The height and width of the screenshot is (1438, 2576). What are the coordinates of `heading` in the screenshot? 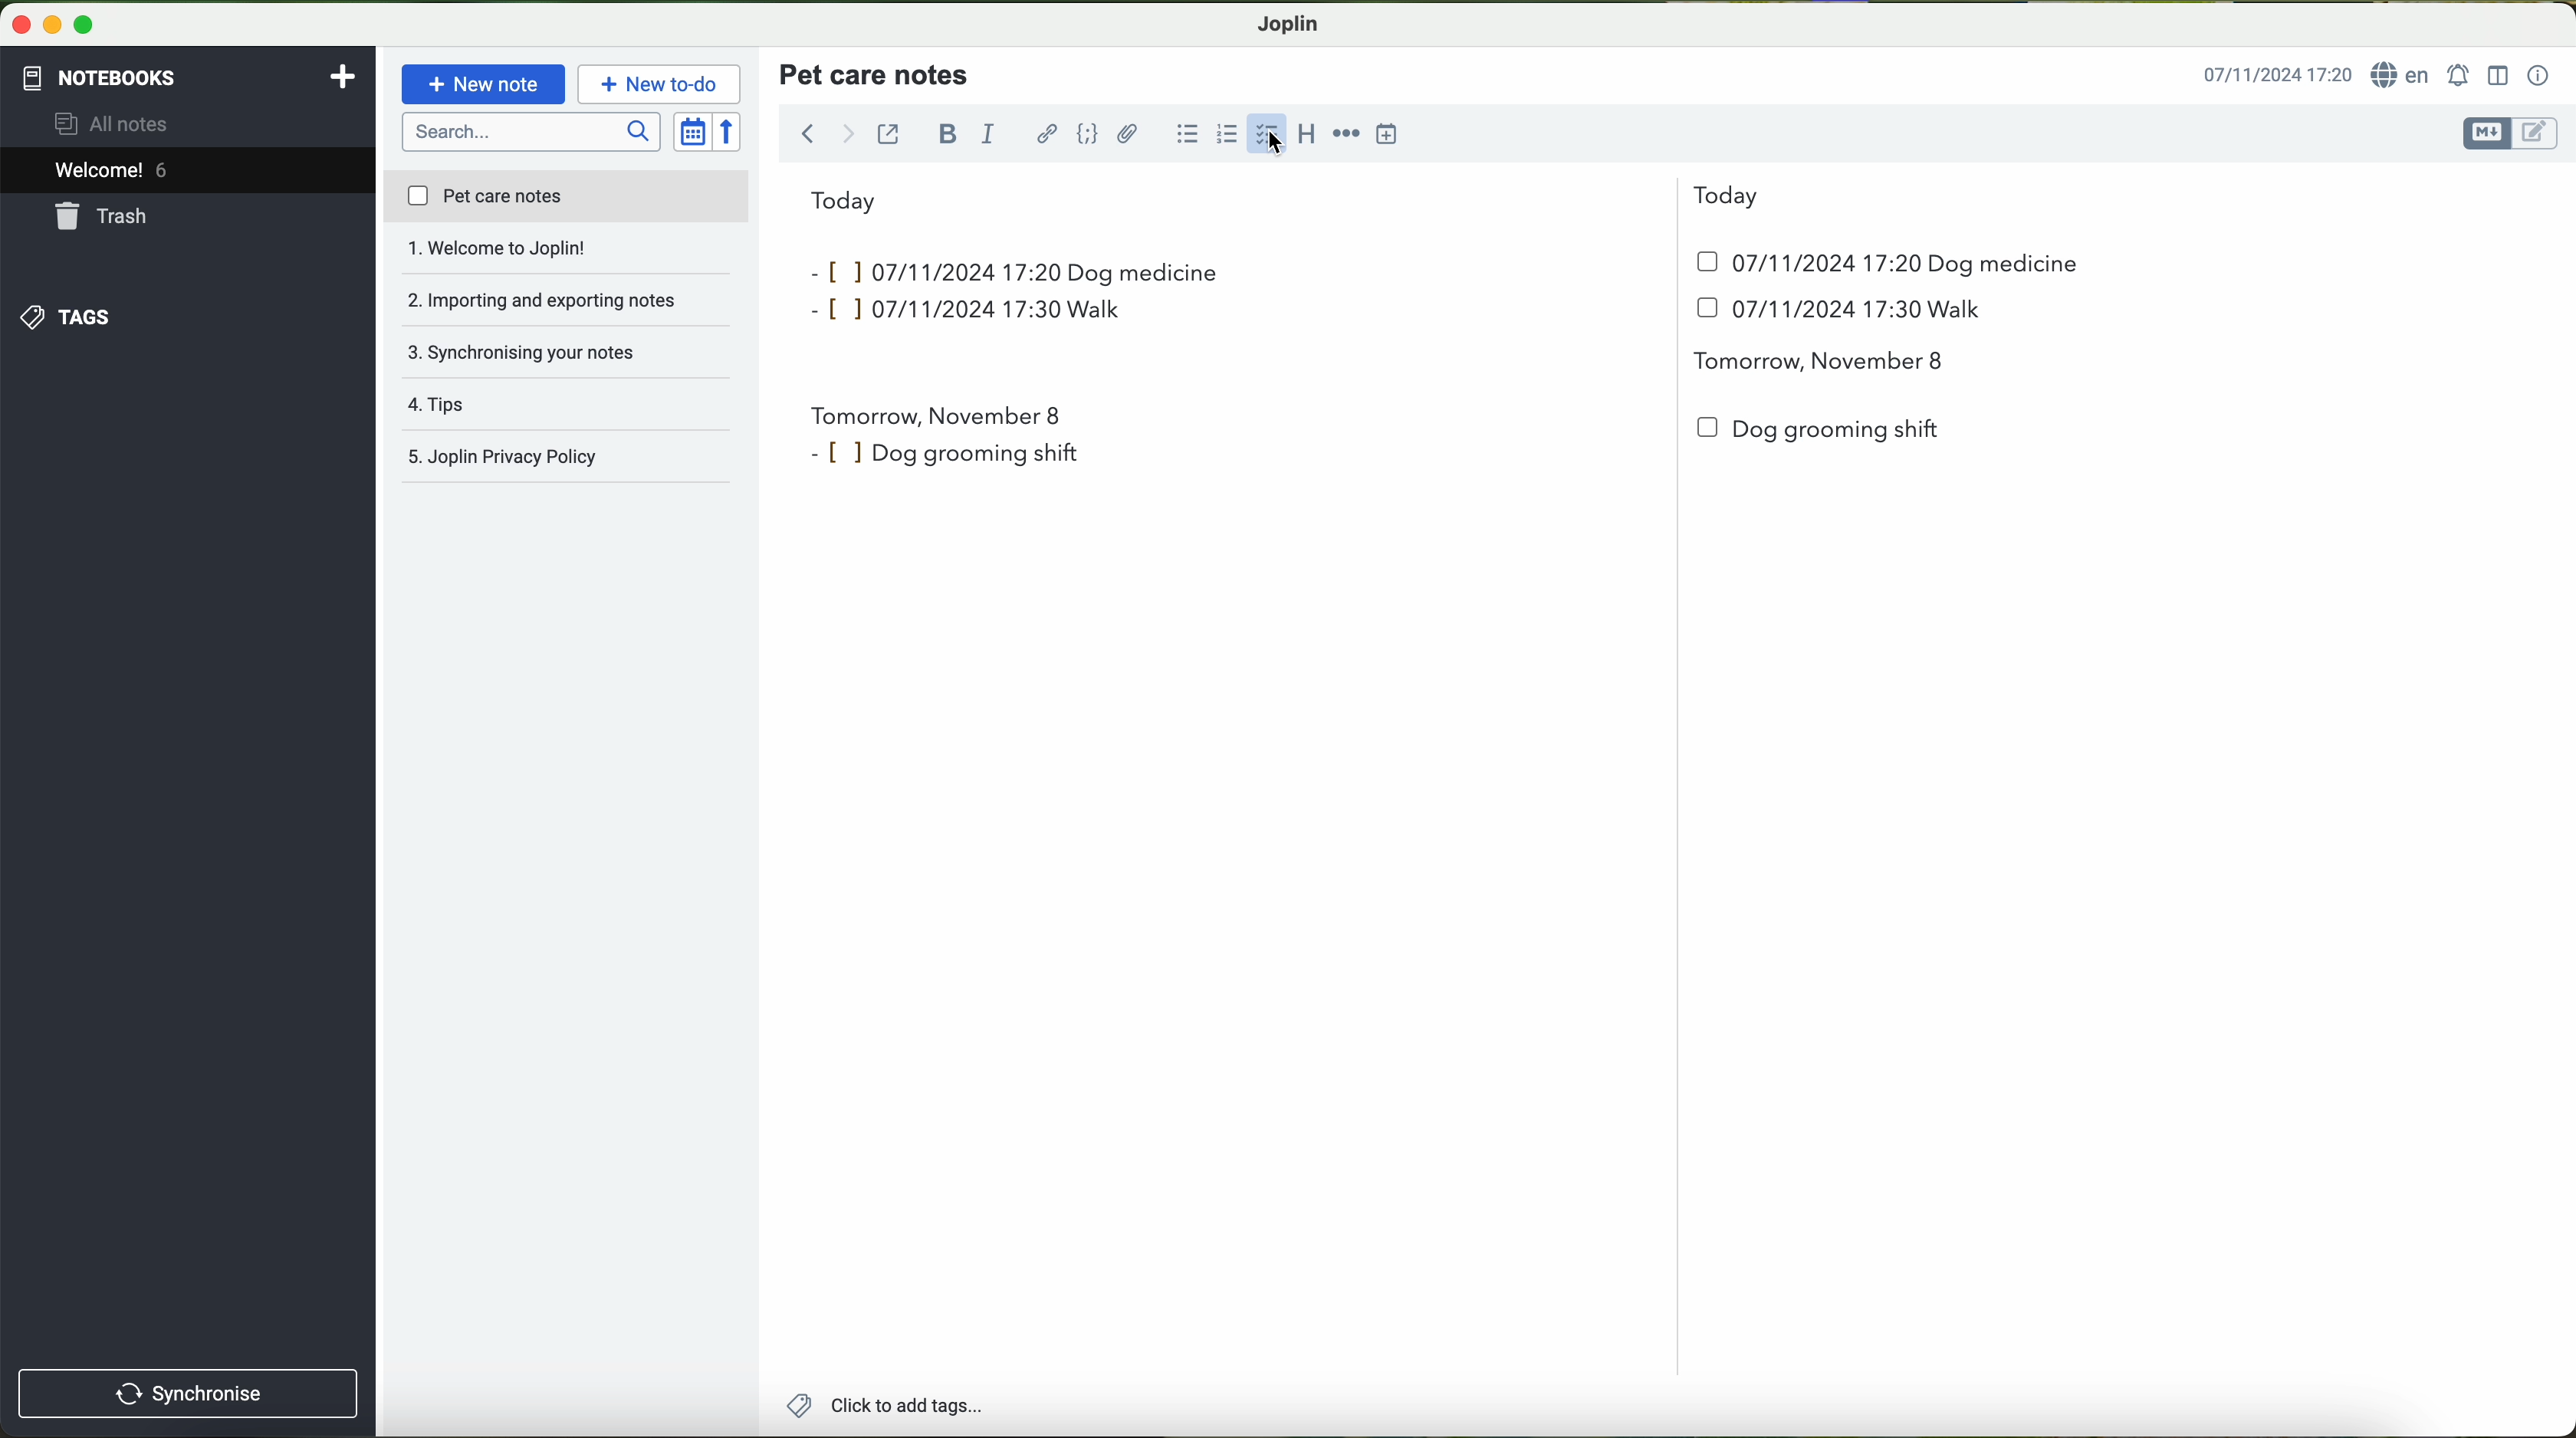 It's located at (1311, 134).